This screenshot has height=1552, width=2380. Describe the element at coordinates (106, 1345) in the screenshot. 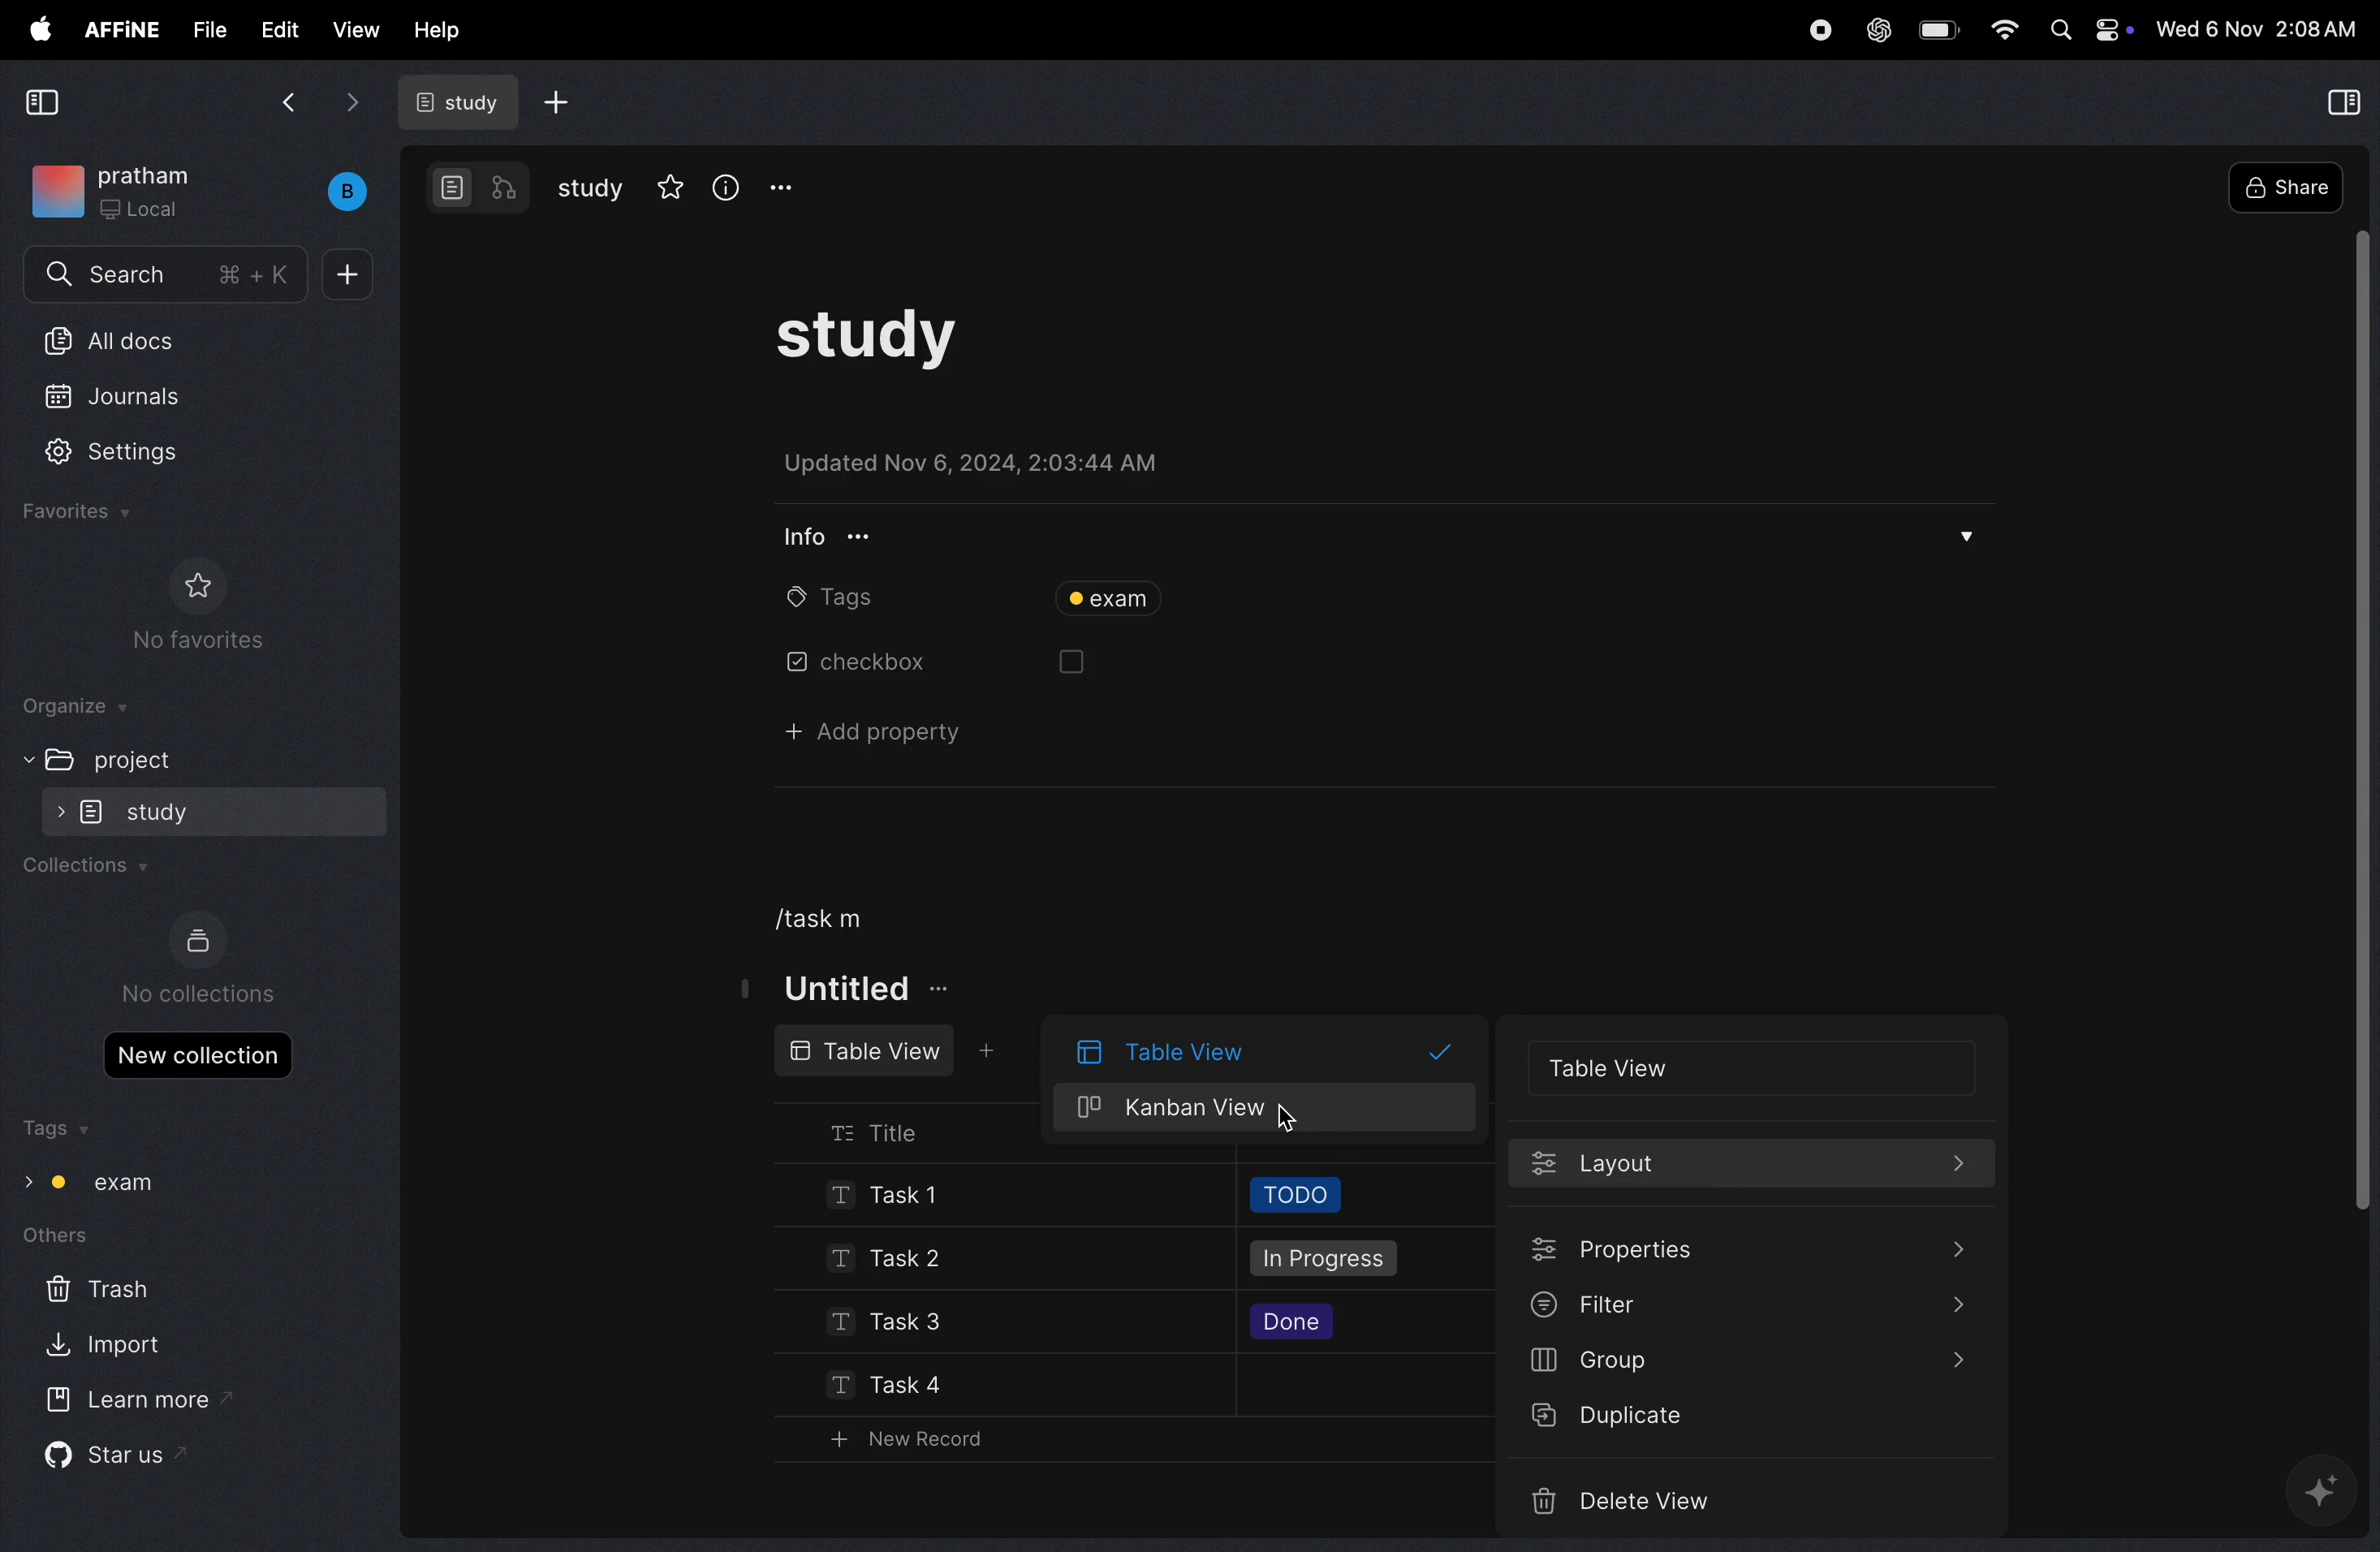

I see `import` at that location.